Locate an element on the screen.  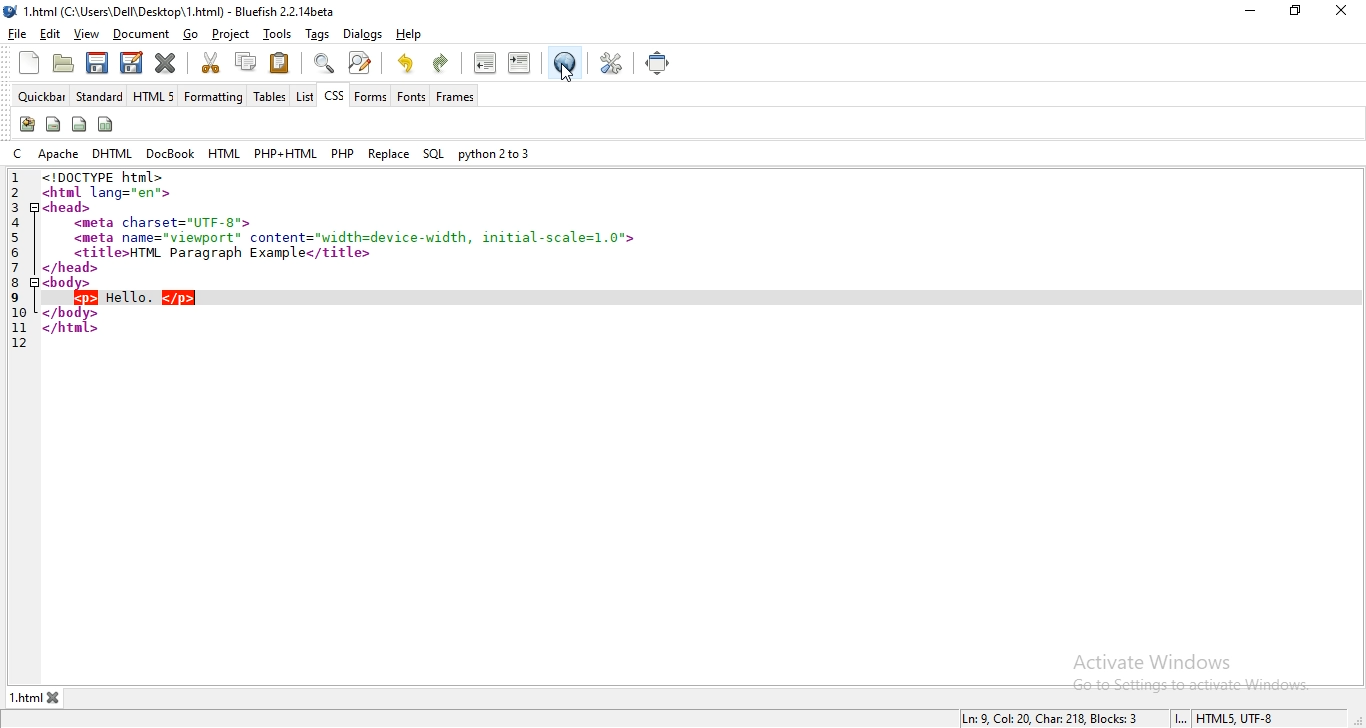
copy is located at coordinates (244, 61).